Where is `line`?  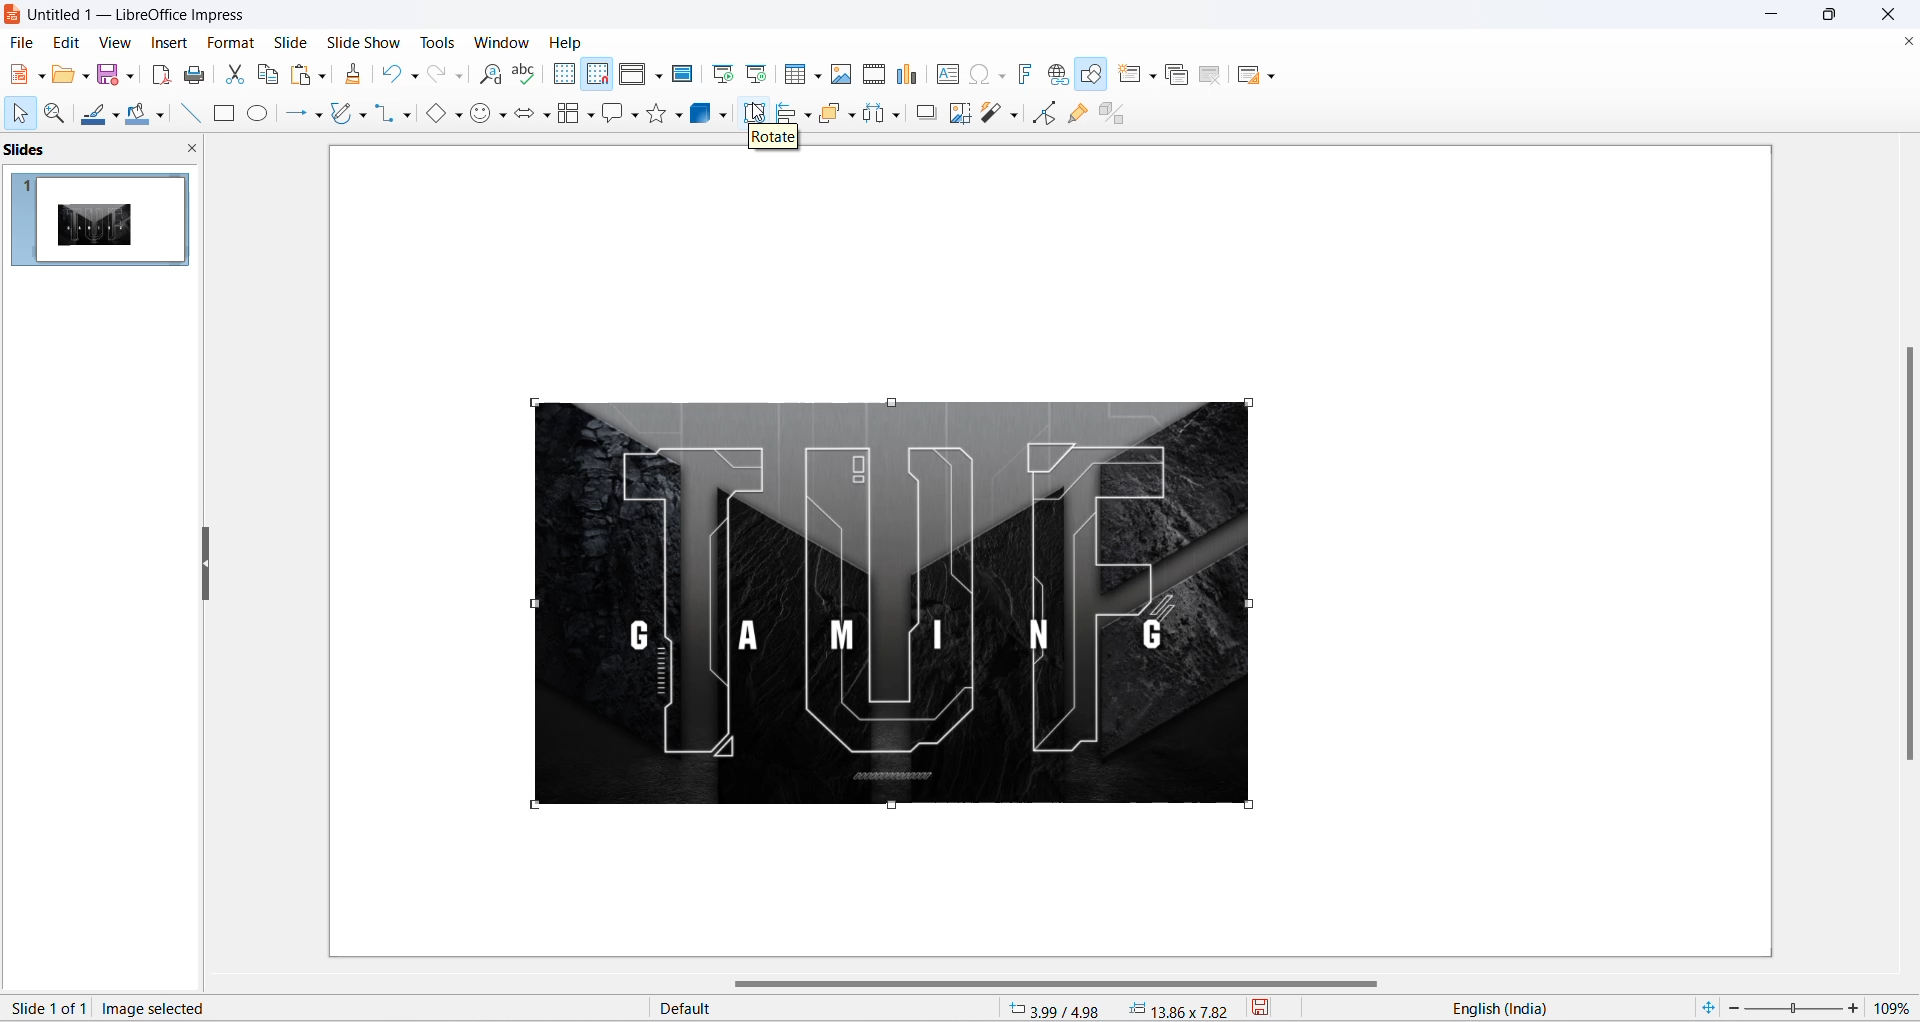 line is located at coordinates (185, 113).